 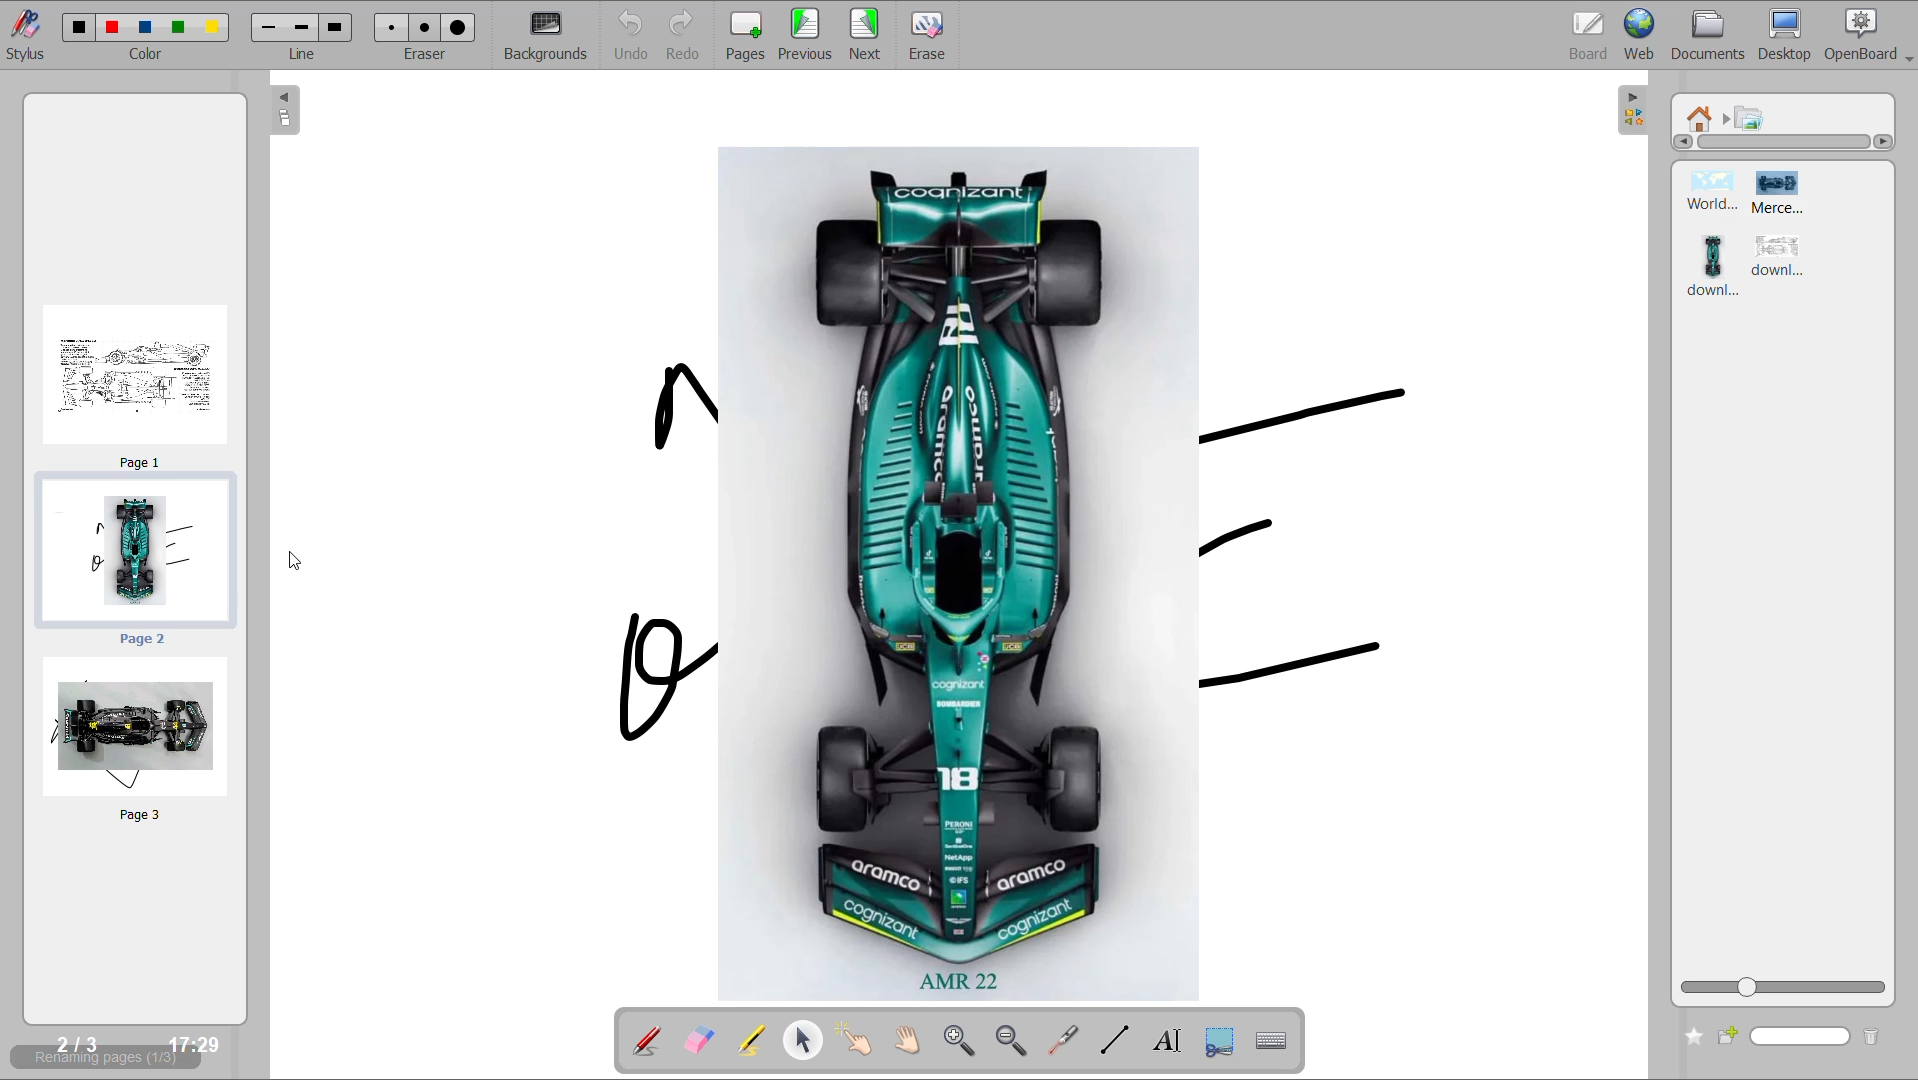 I want to click on erase annotation, so click(x=695, y=1042).